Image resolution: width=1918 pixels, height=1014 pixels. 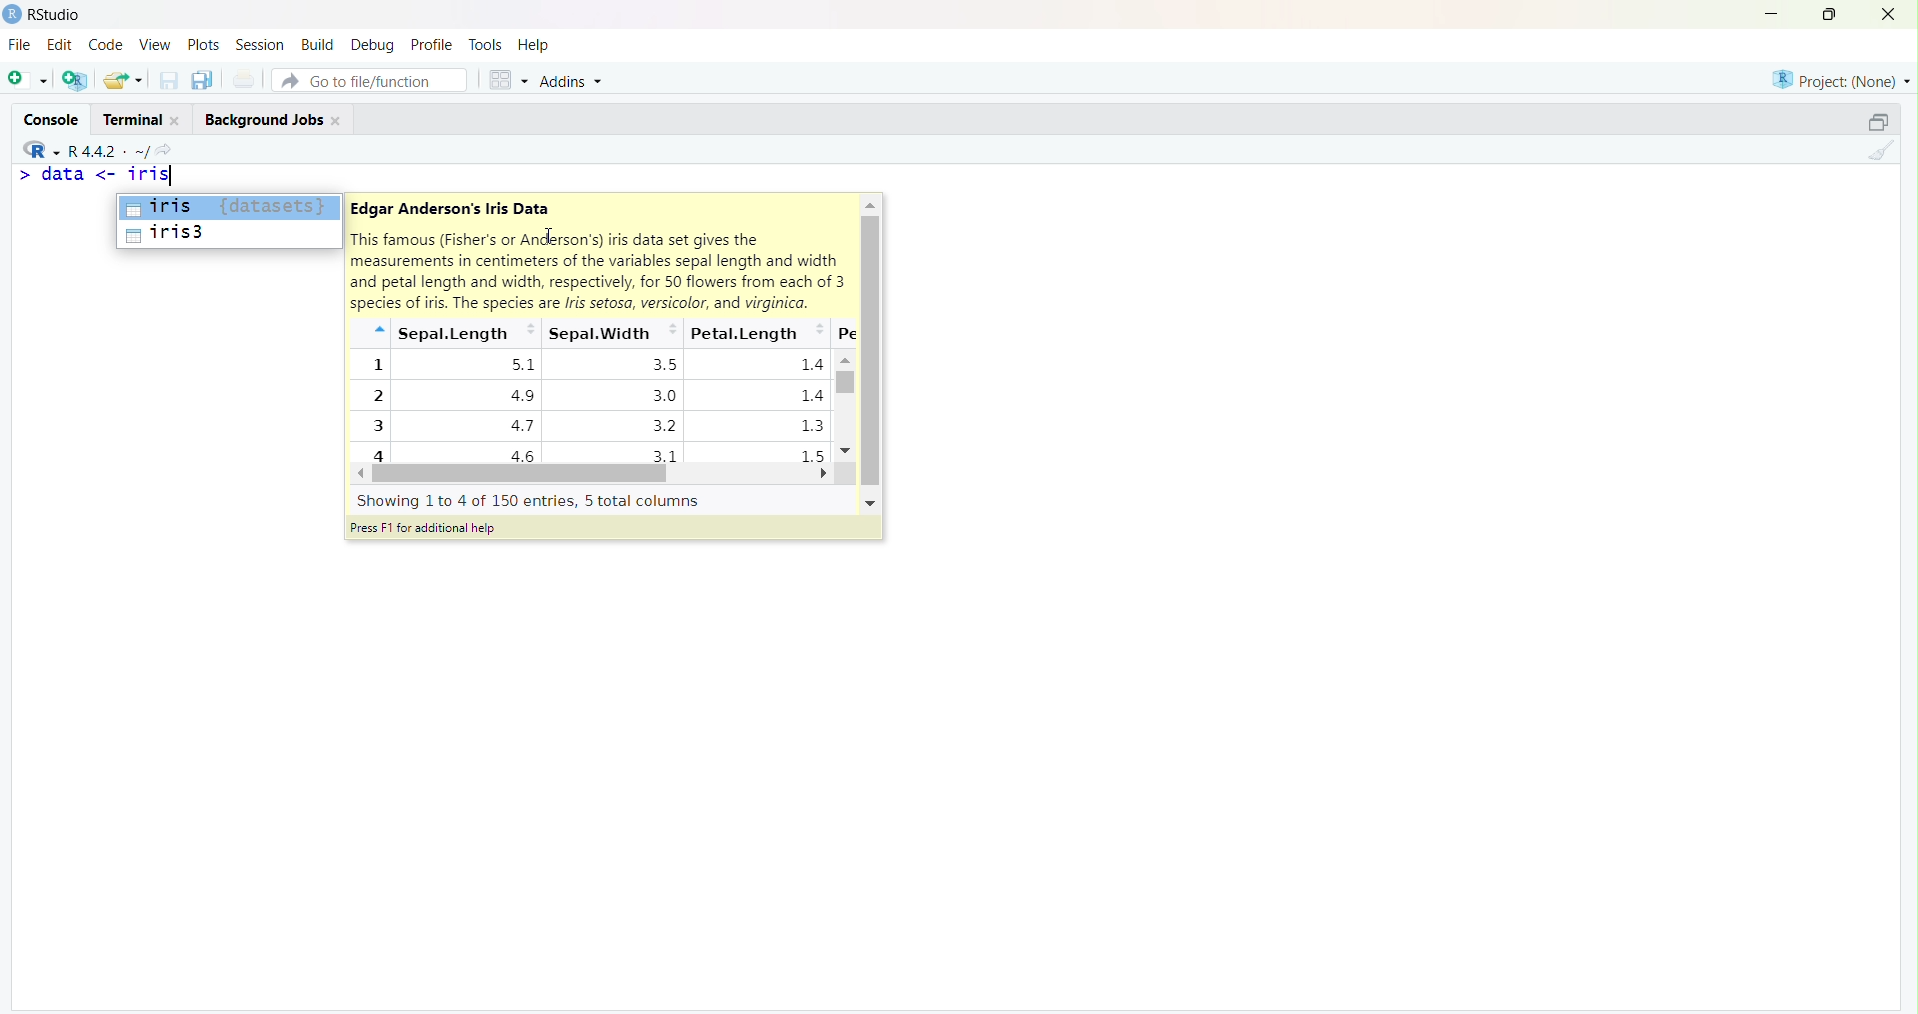 What do you see at coordinates (227, 237) in the screenshot?
I see `iris3` at bounding box center [227, 237].